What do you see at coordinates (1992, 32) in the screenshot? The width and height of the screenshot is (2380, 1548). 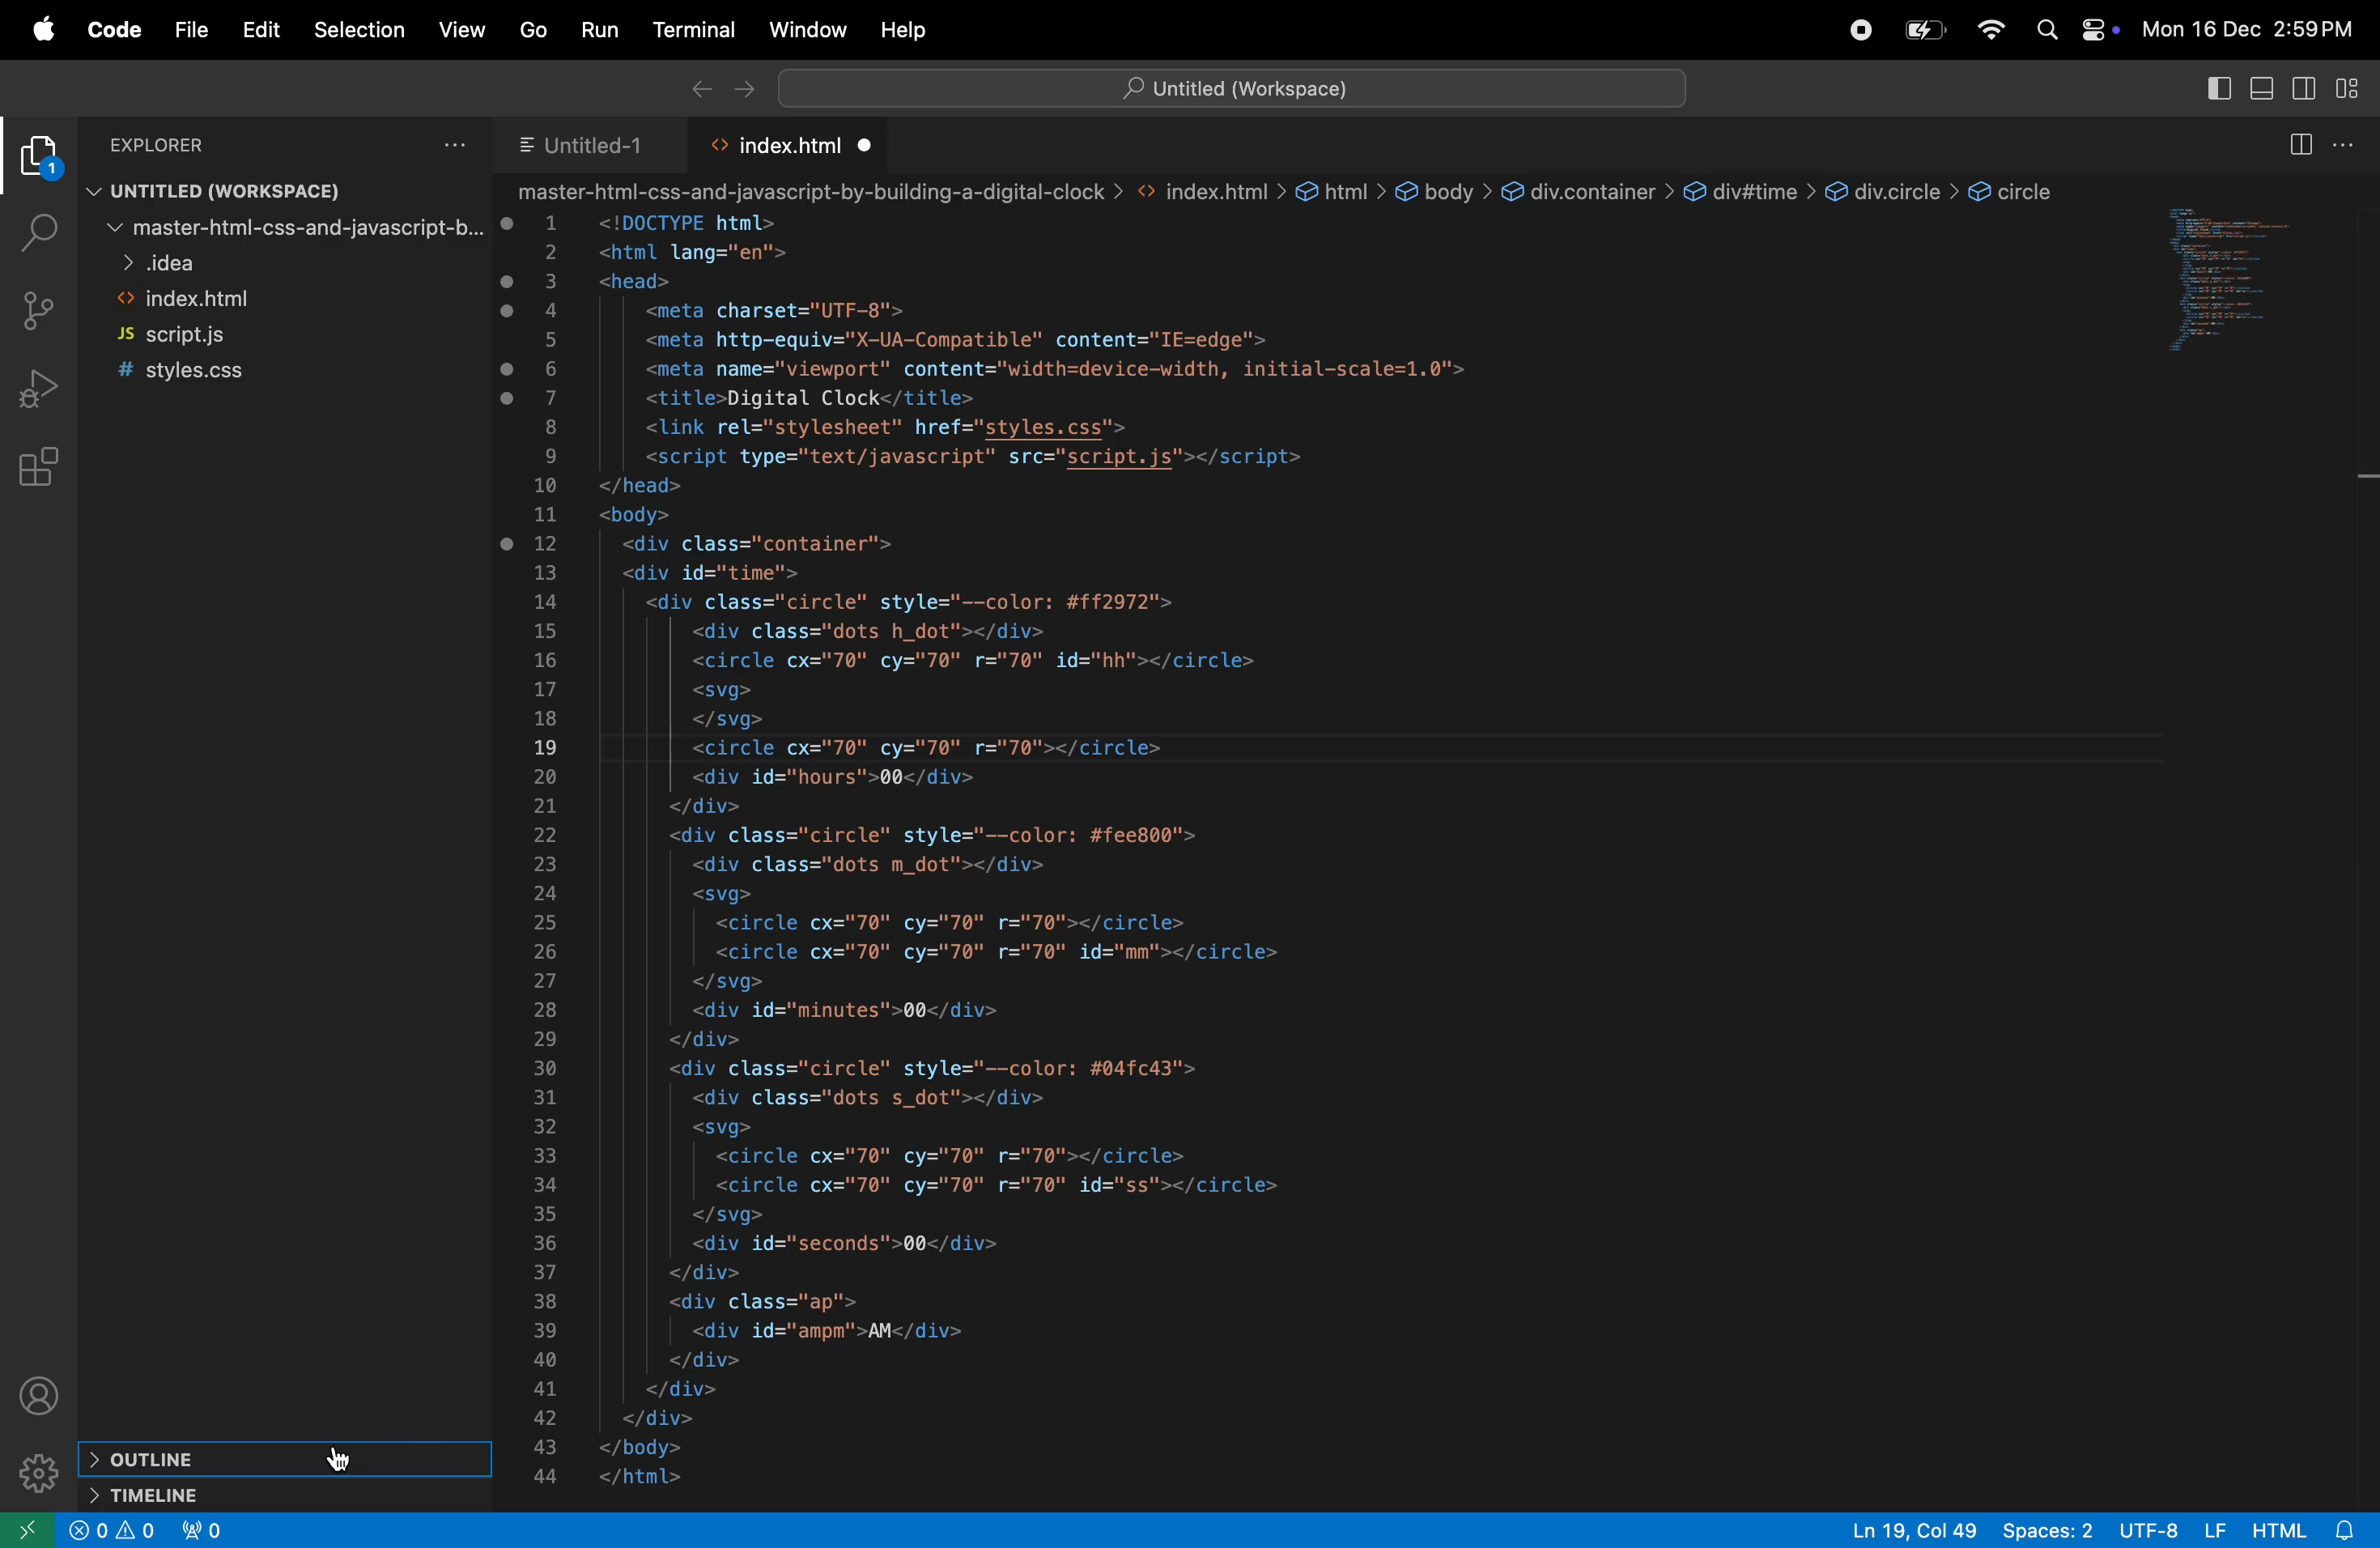 I see `wifi` at bounding box center [1992, 32].